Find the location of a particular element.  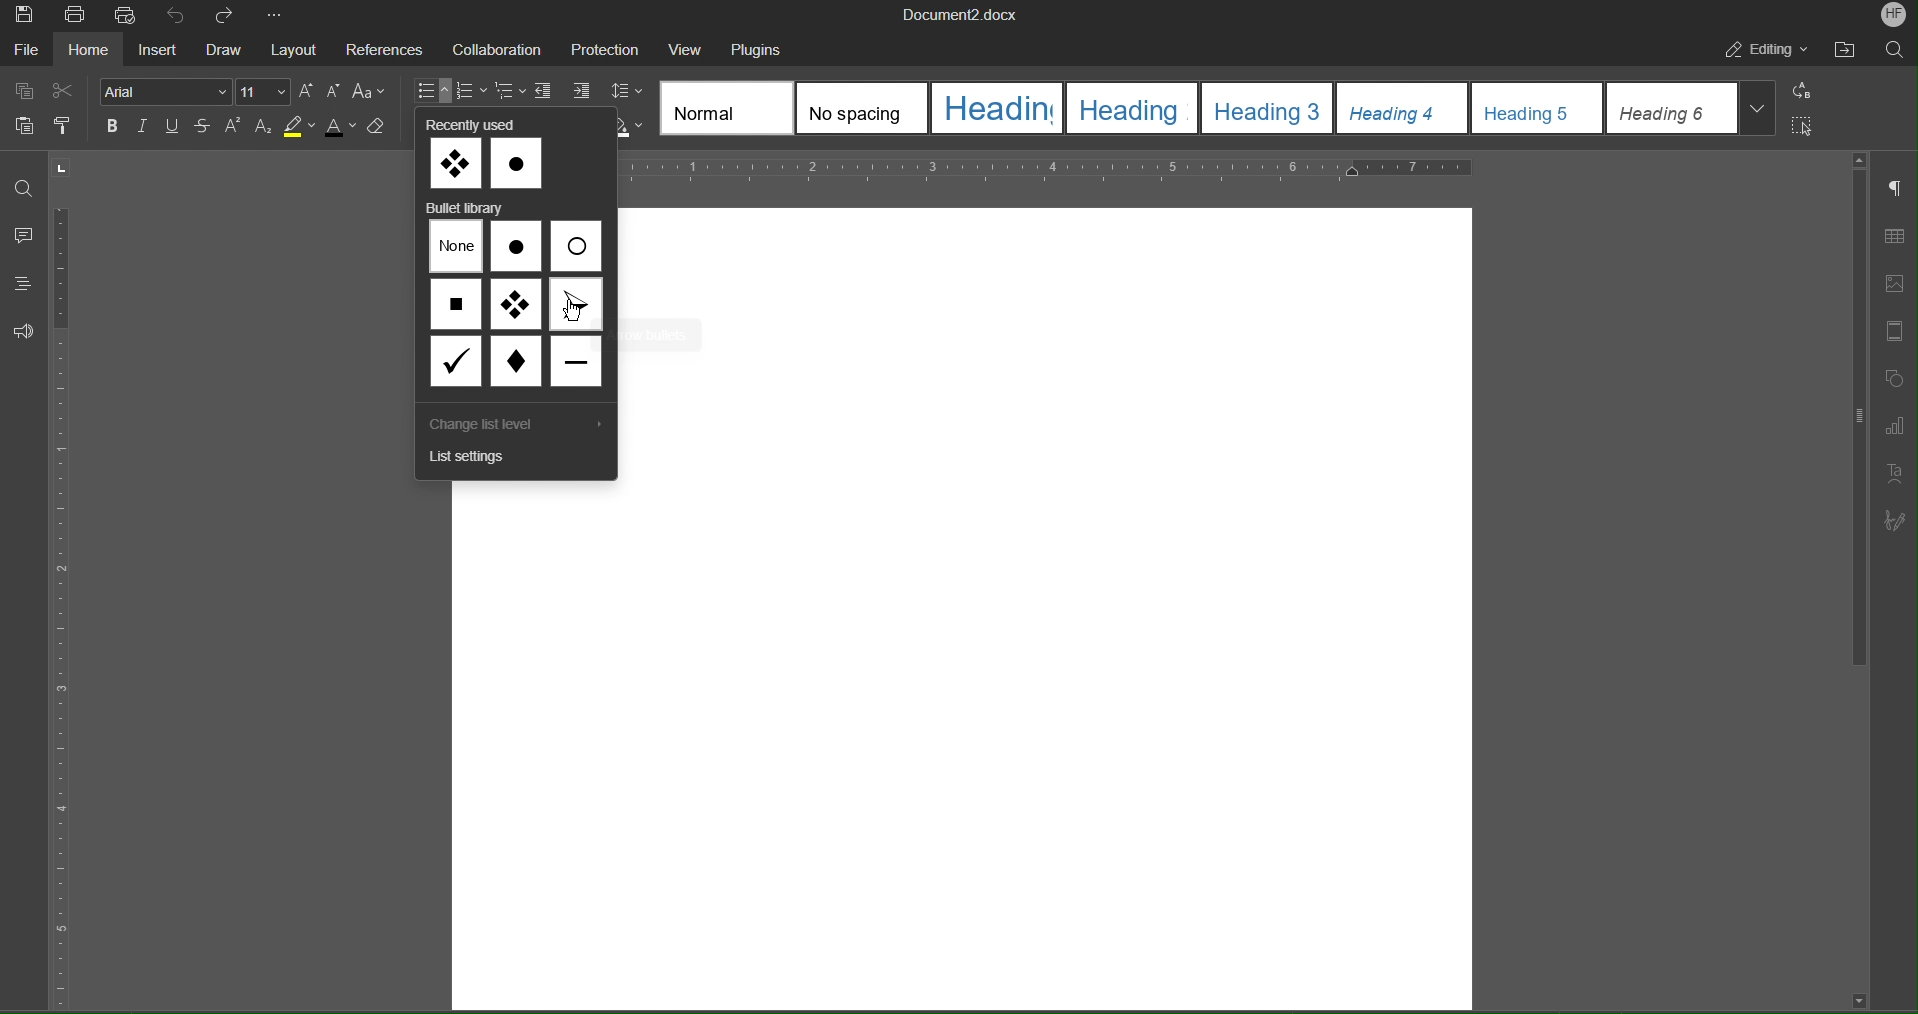

Shape Settings is located at coordinates (1889, 377).